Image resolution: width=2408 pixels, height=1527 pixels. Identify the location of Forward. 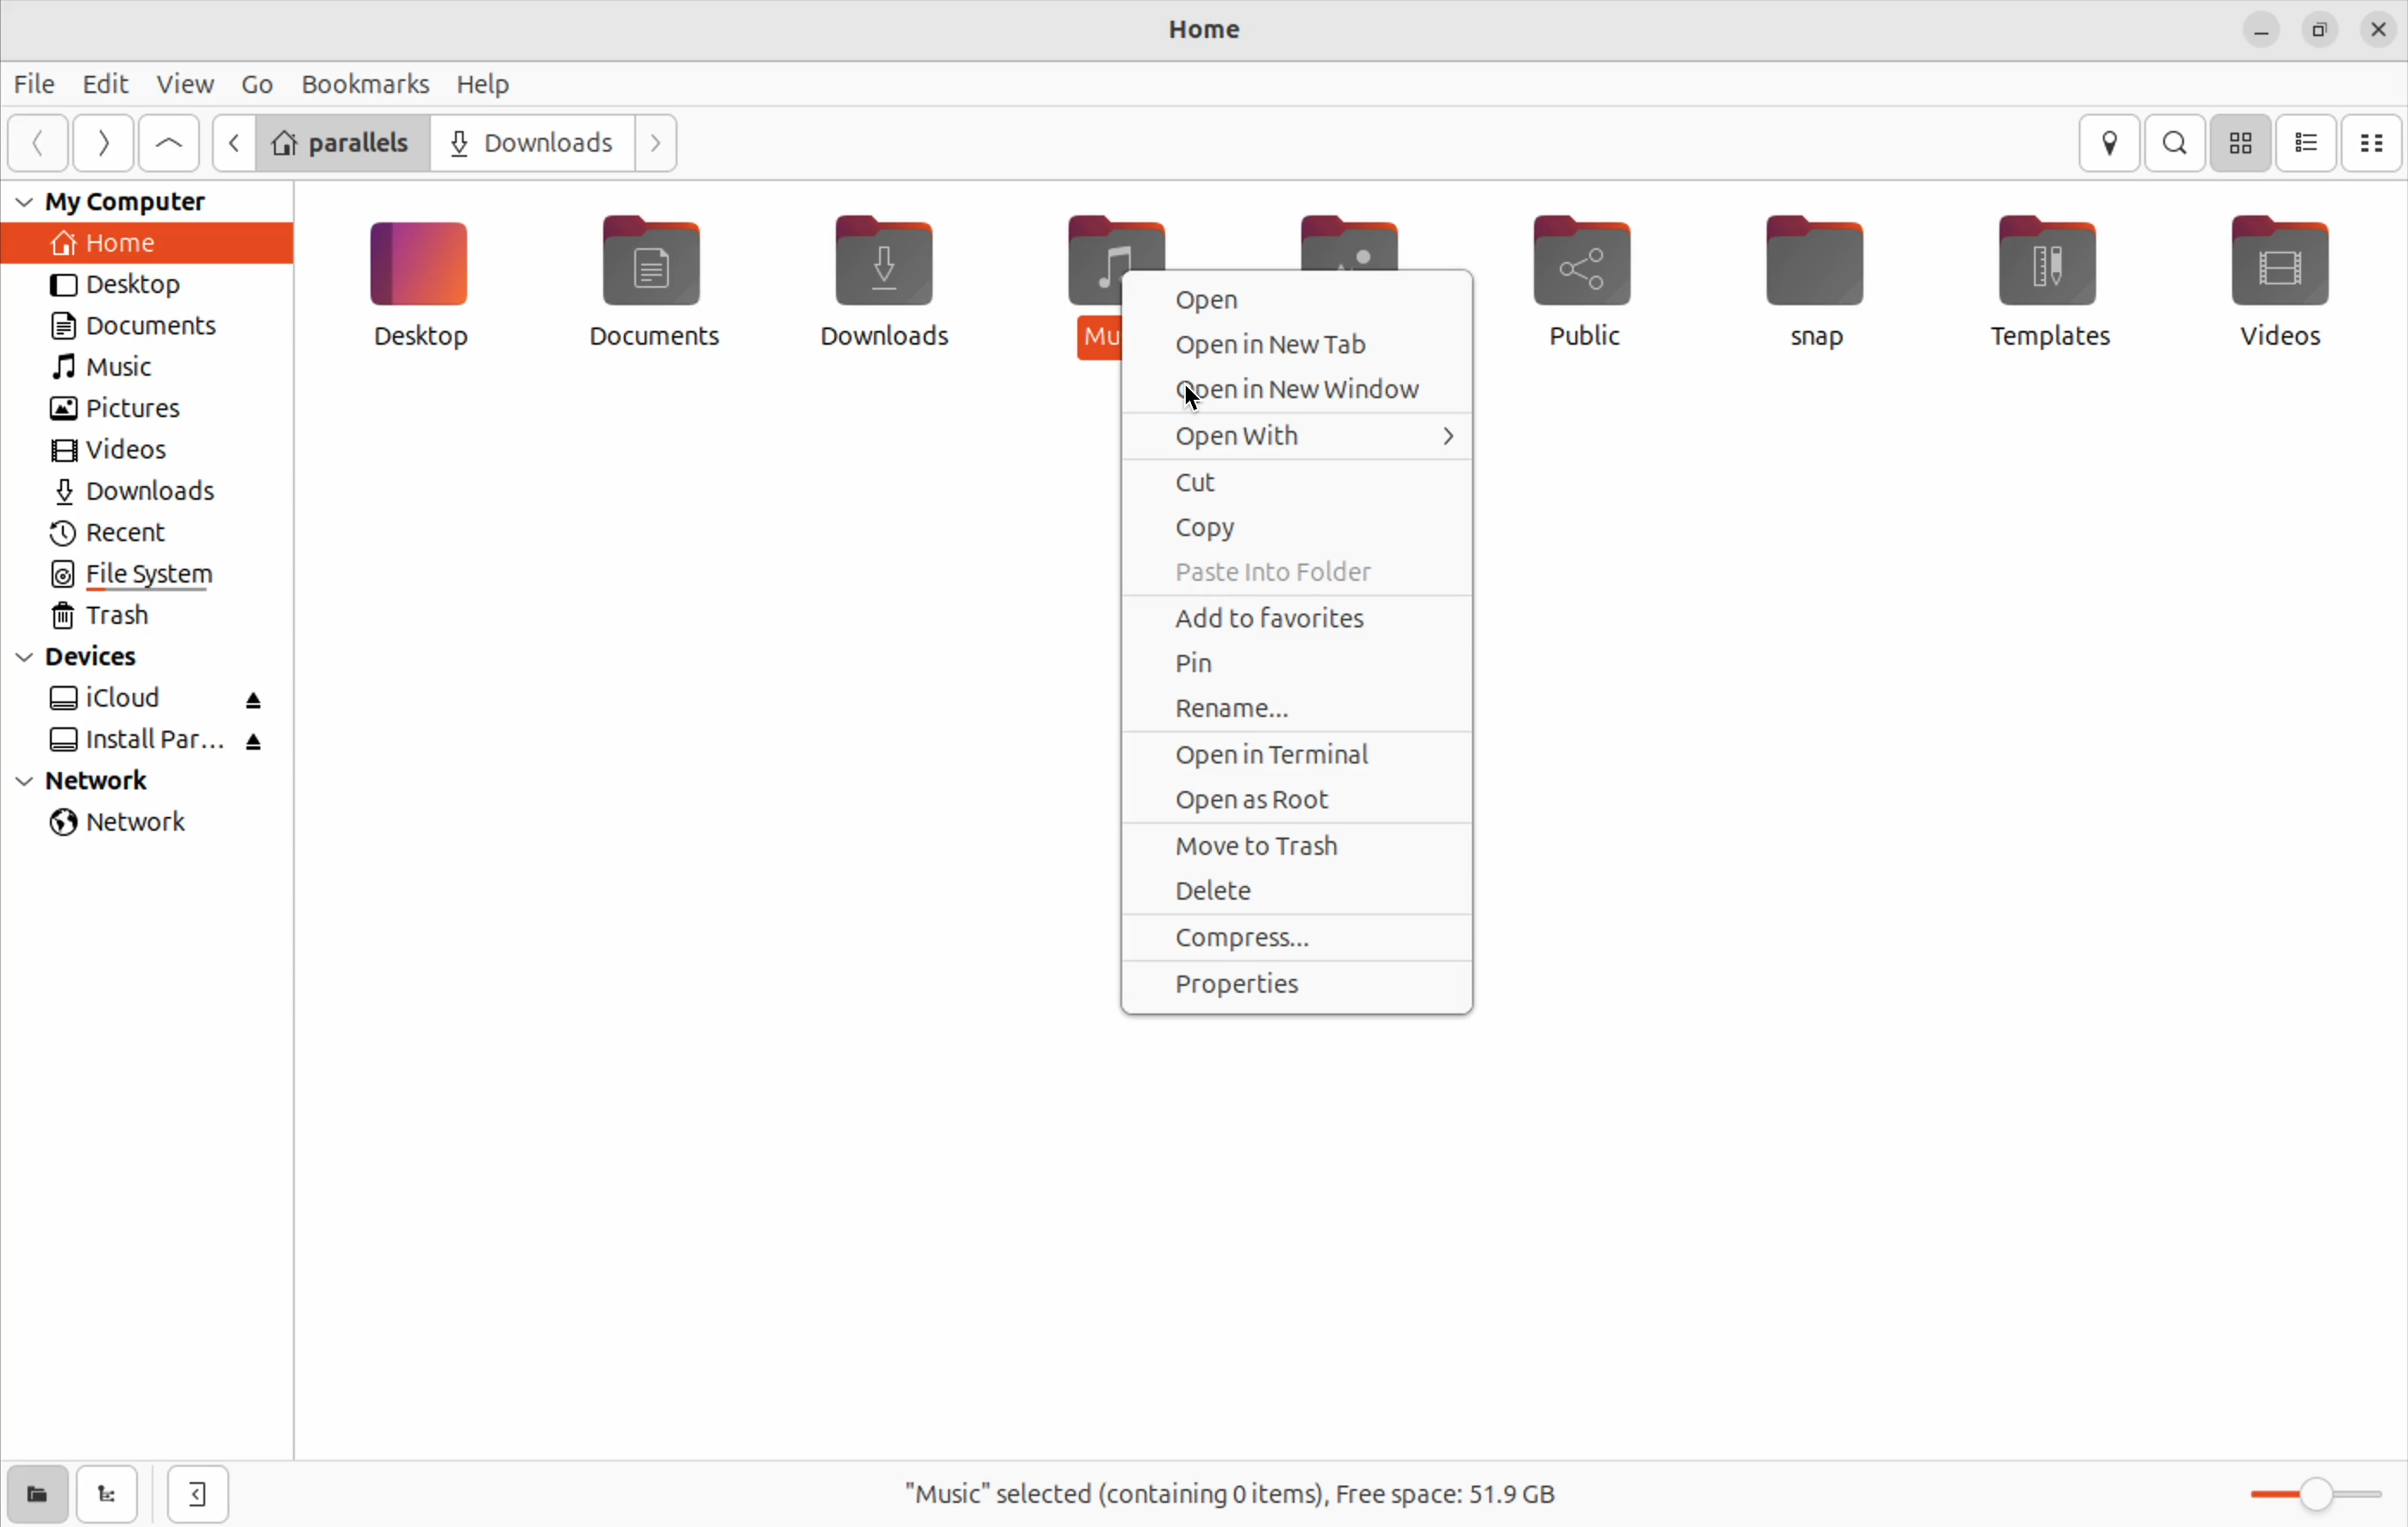
(661, 146).